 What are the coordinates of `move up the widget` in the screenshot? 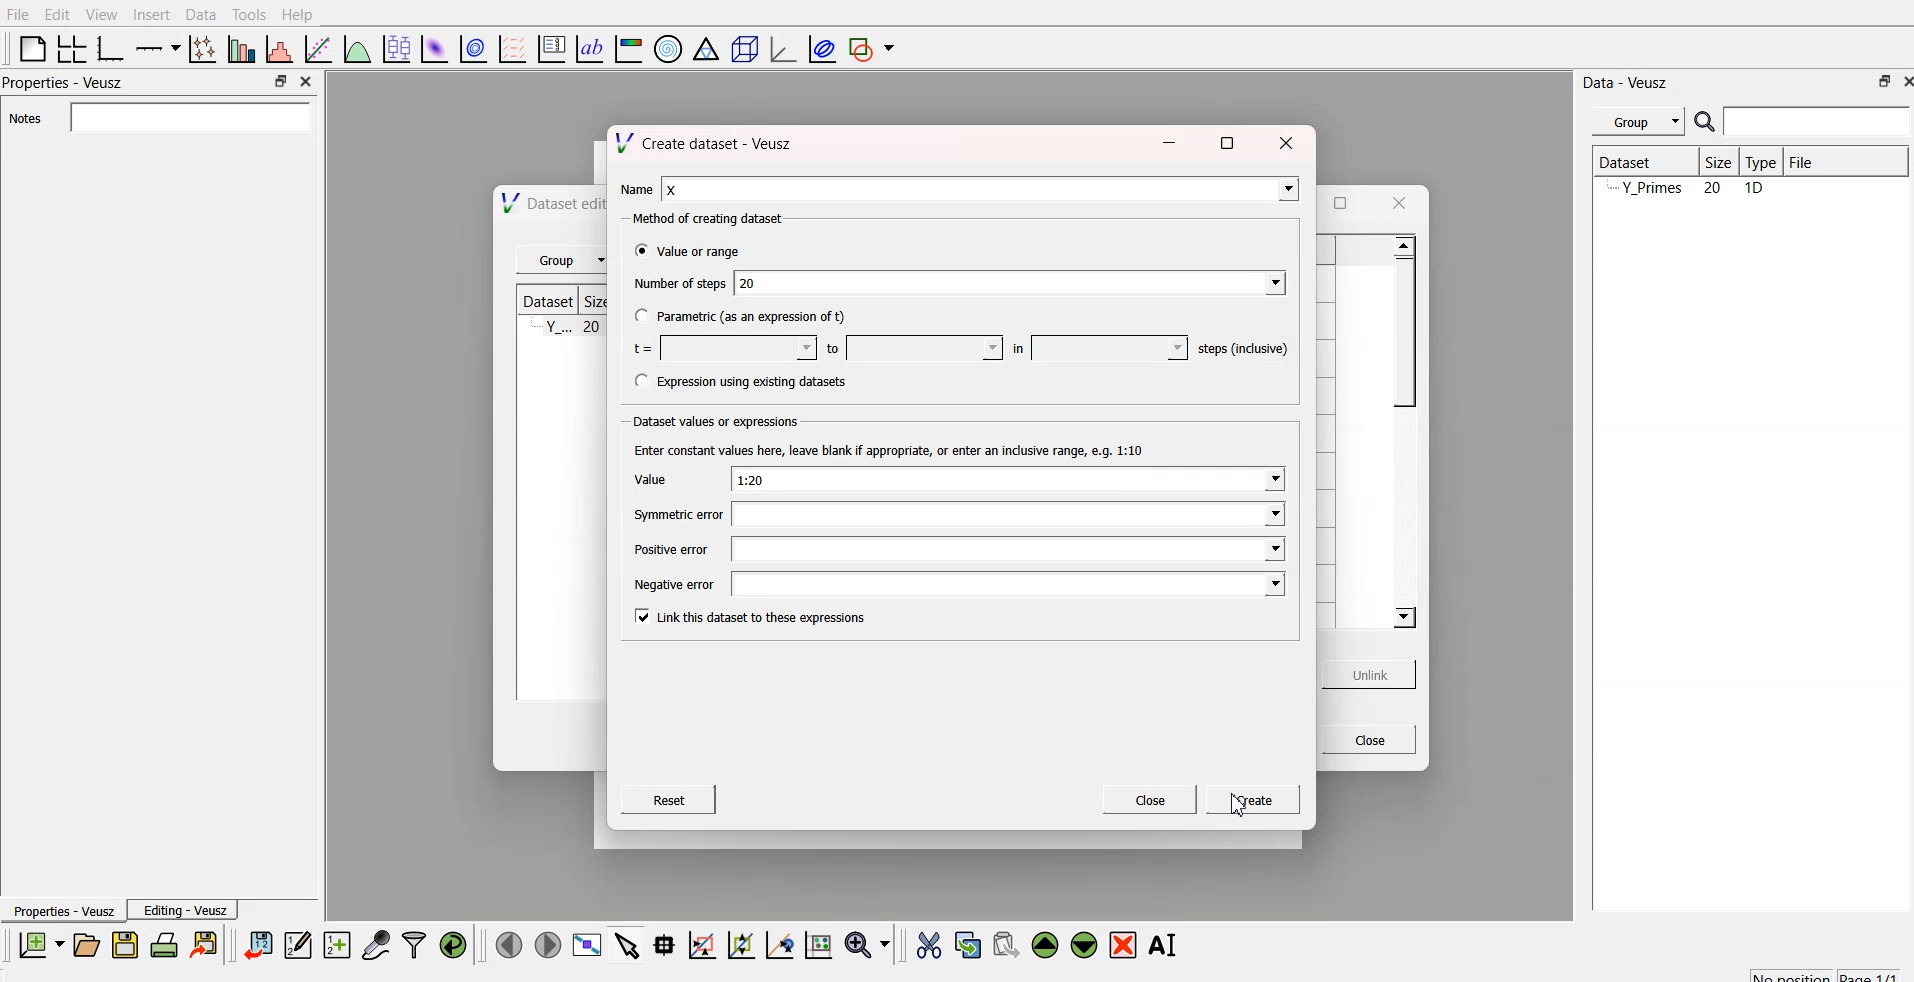 It's located at (1043, 944).